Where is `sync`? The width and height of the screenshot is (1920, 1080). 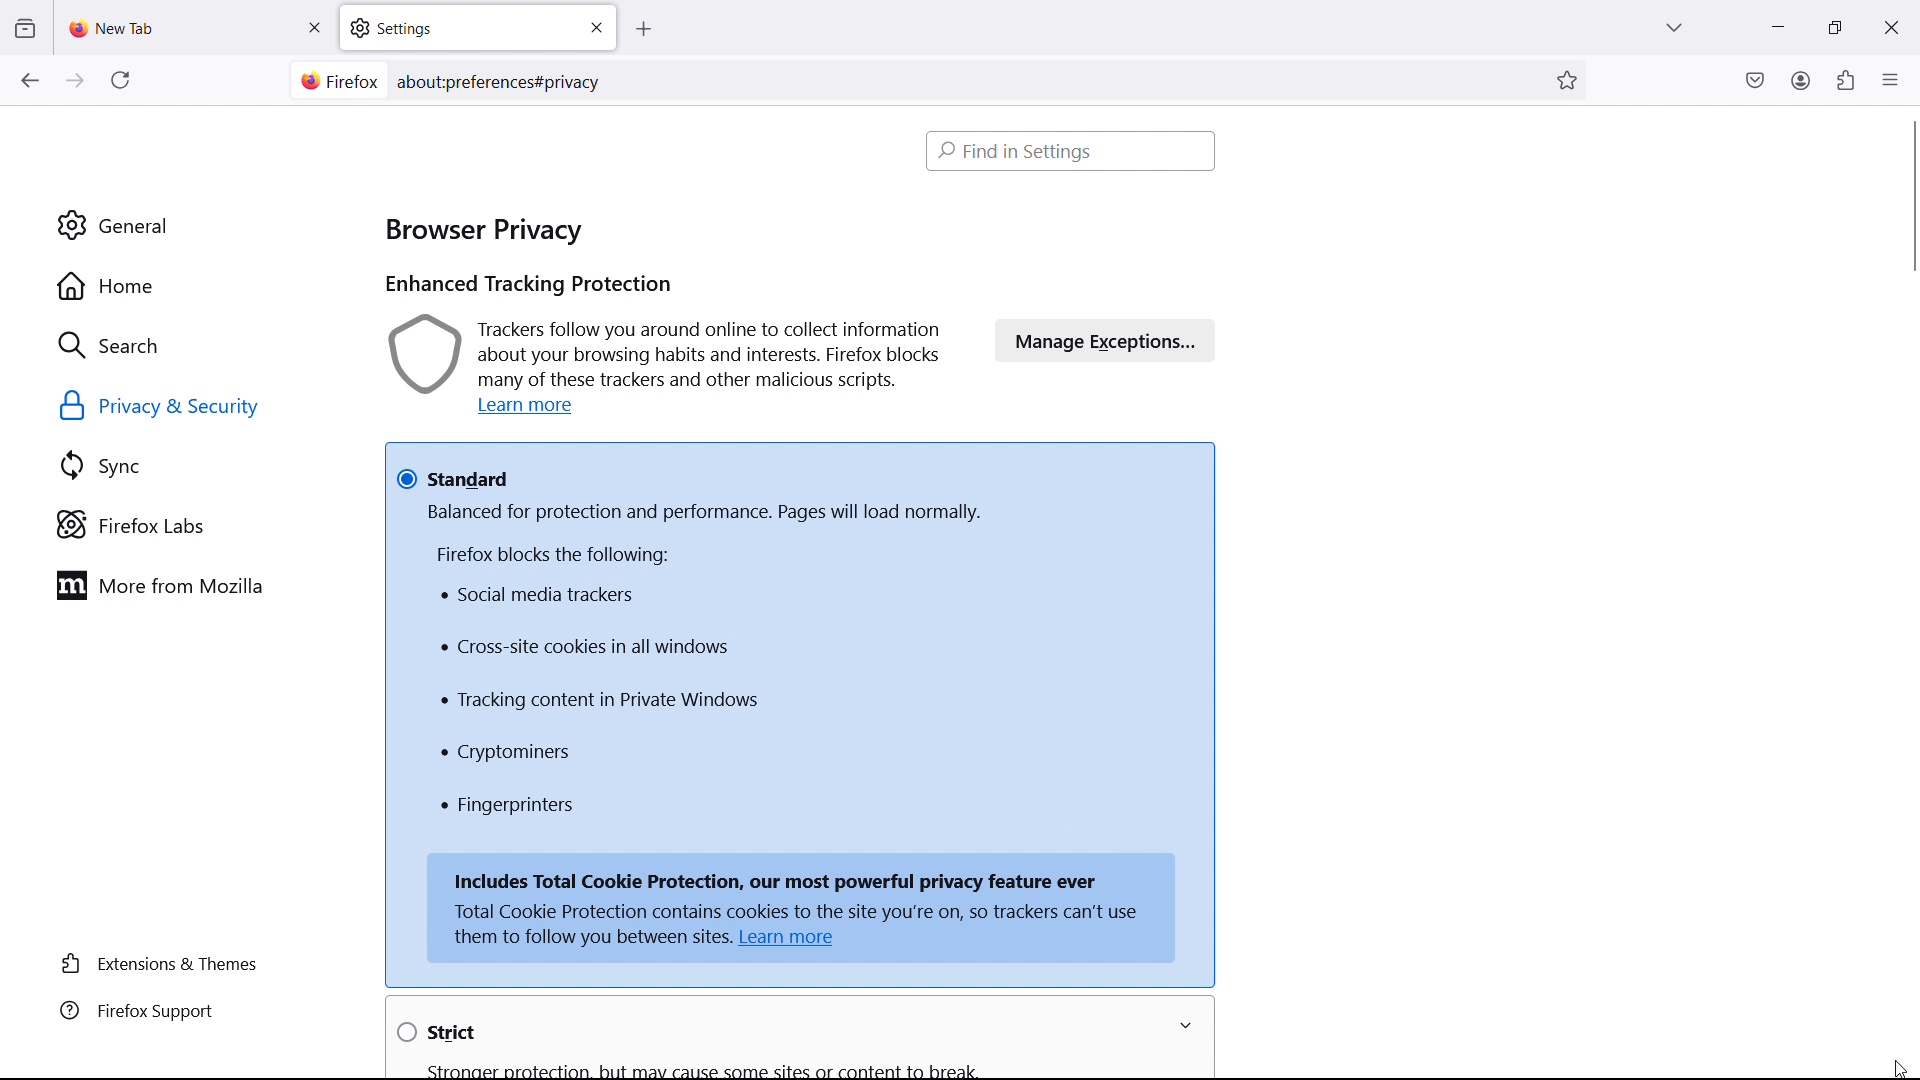
sync is located at coordinates (196, 466).